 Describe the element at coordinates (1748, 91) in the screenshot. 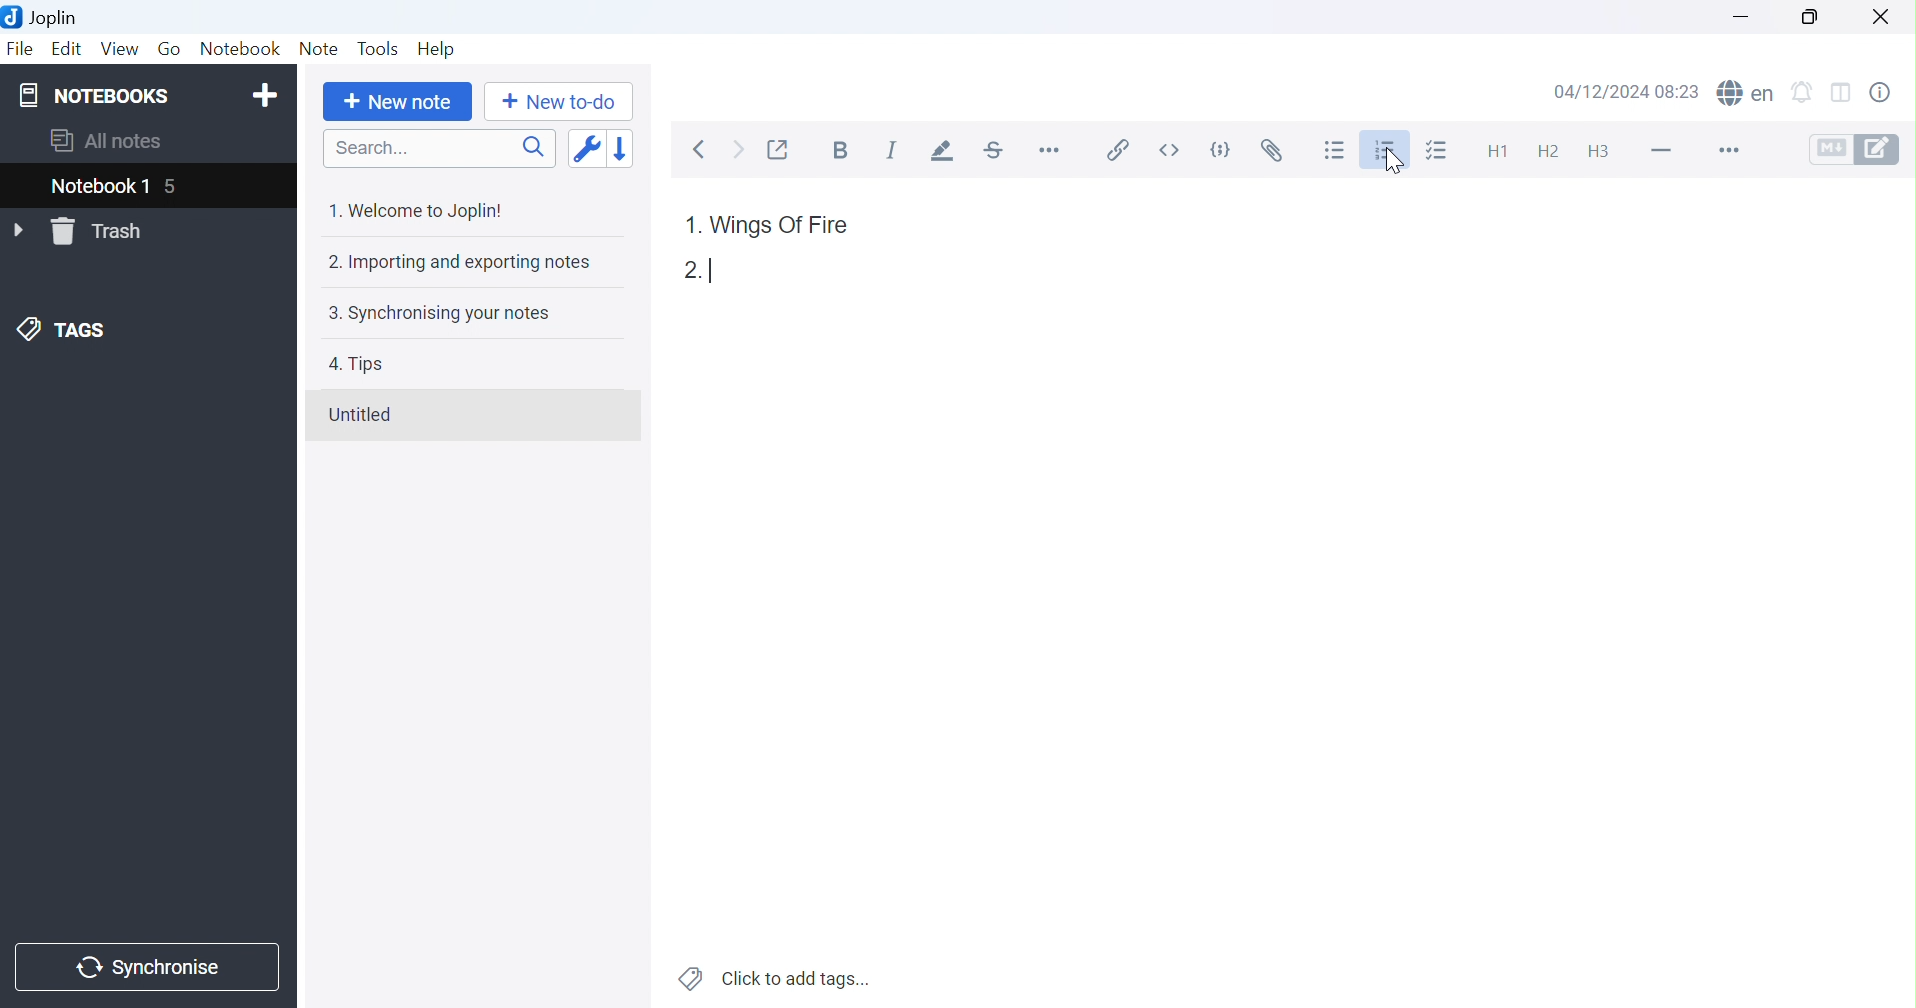

I see `Spell checker` at that location.